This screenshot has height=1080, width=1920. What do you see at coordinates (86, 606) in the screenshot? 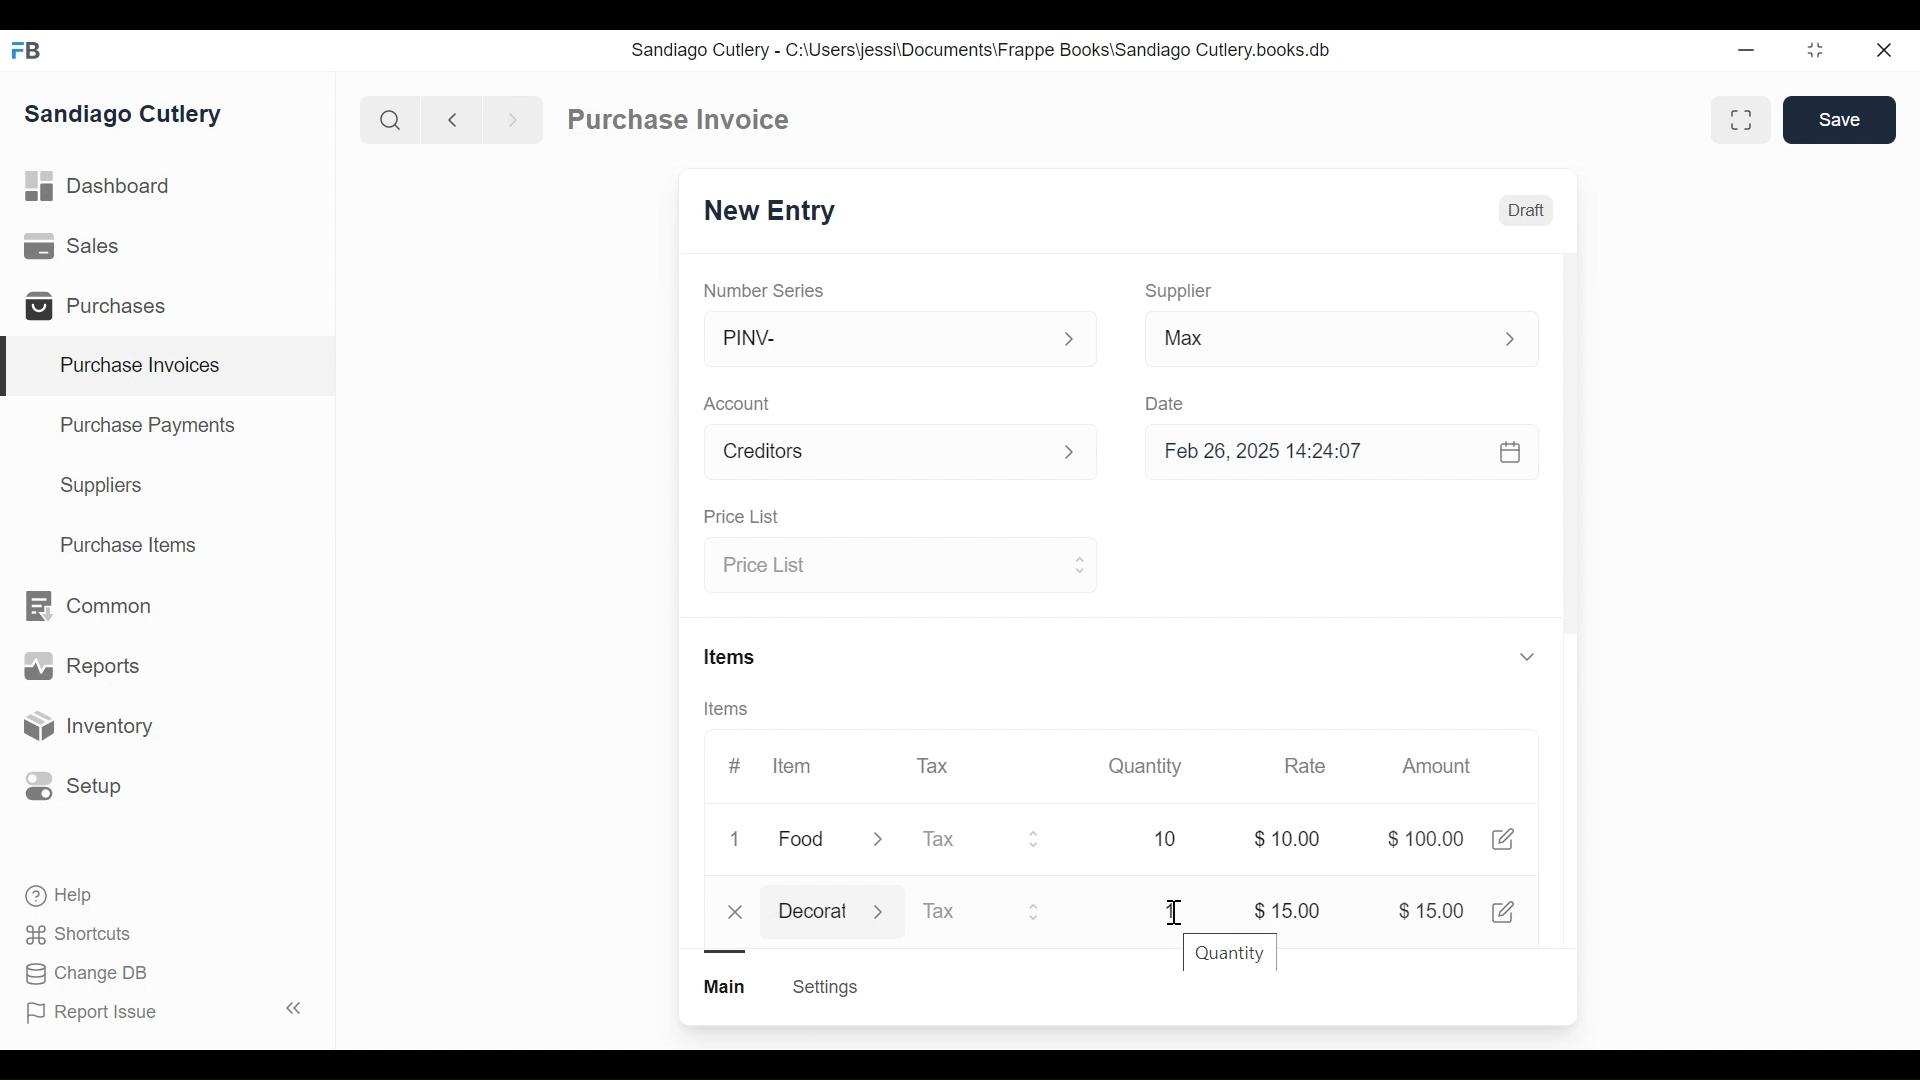
I see `Common` at bounding box center [86, 606].